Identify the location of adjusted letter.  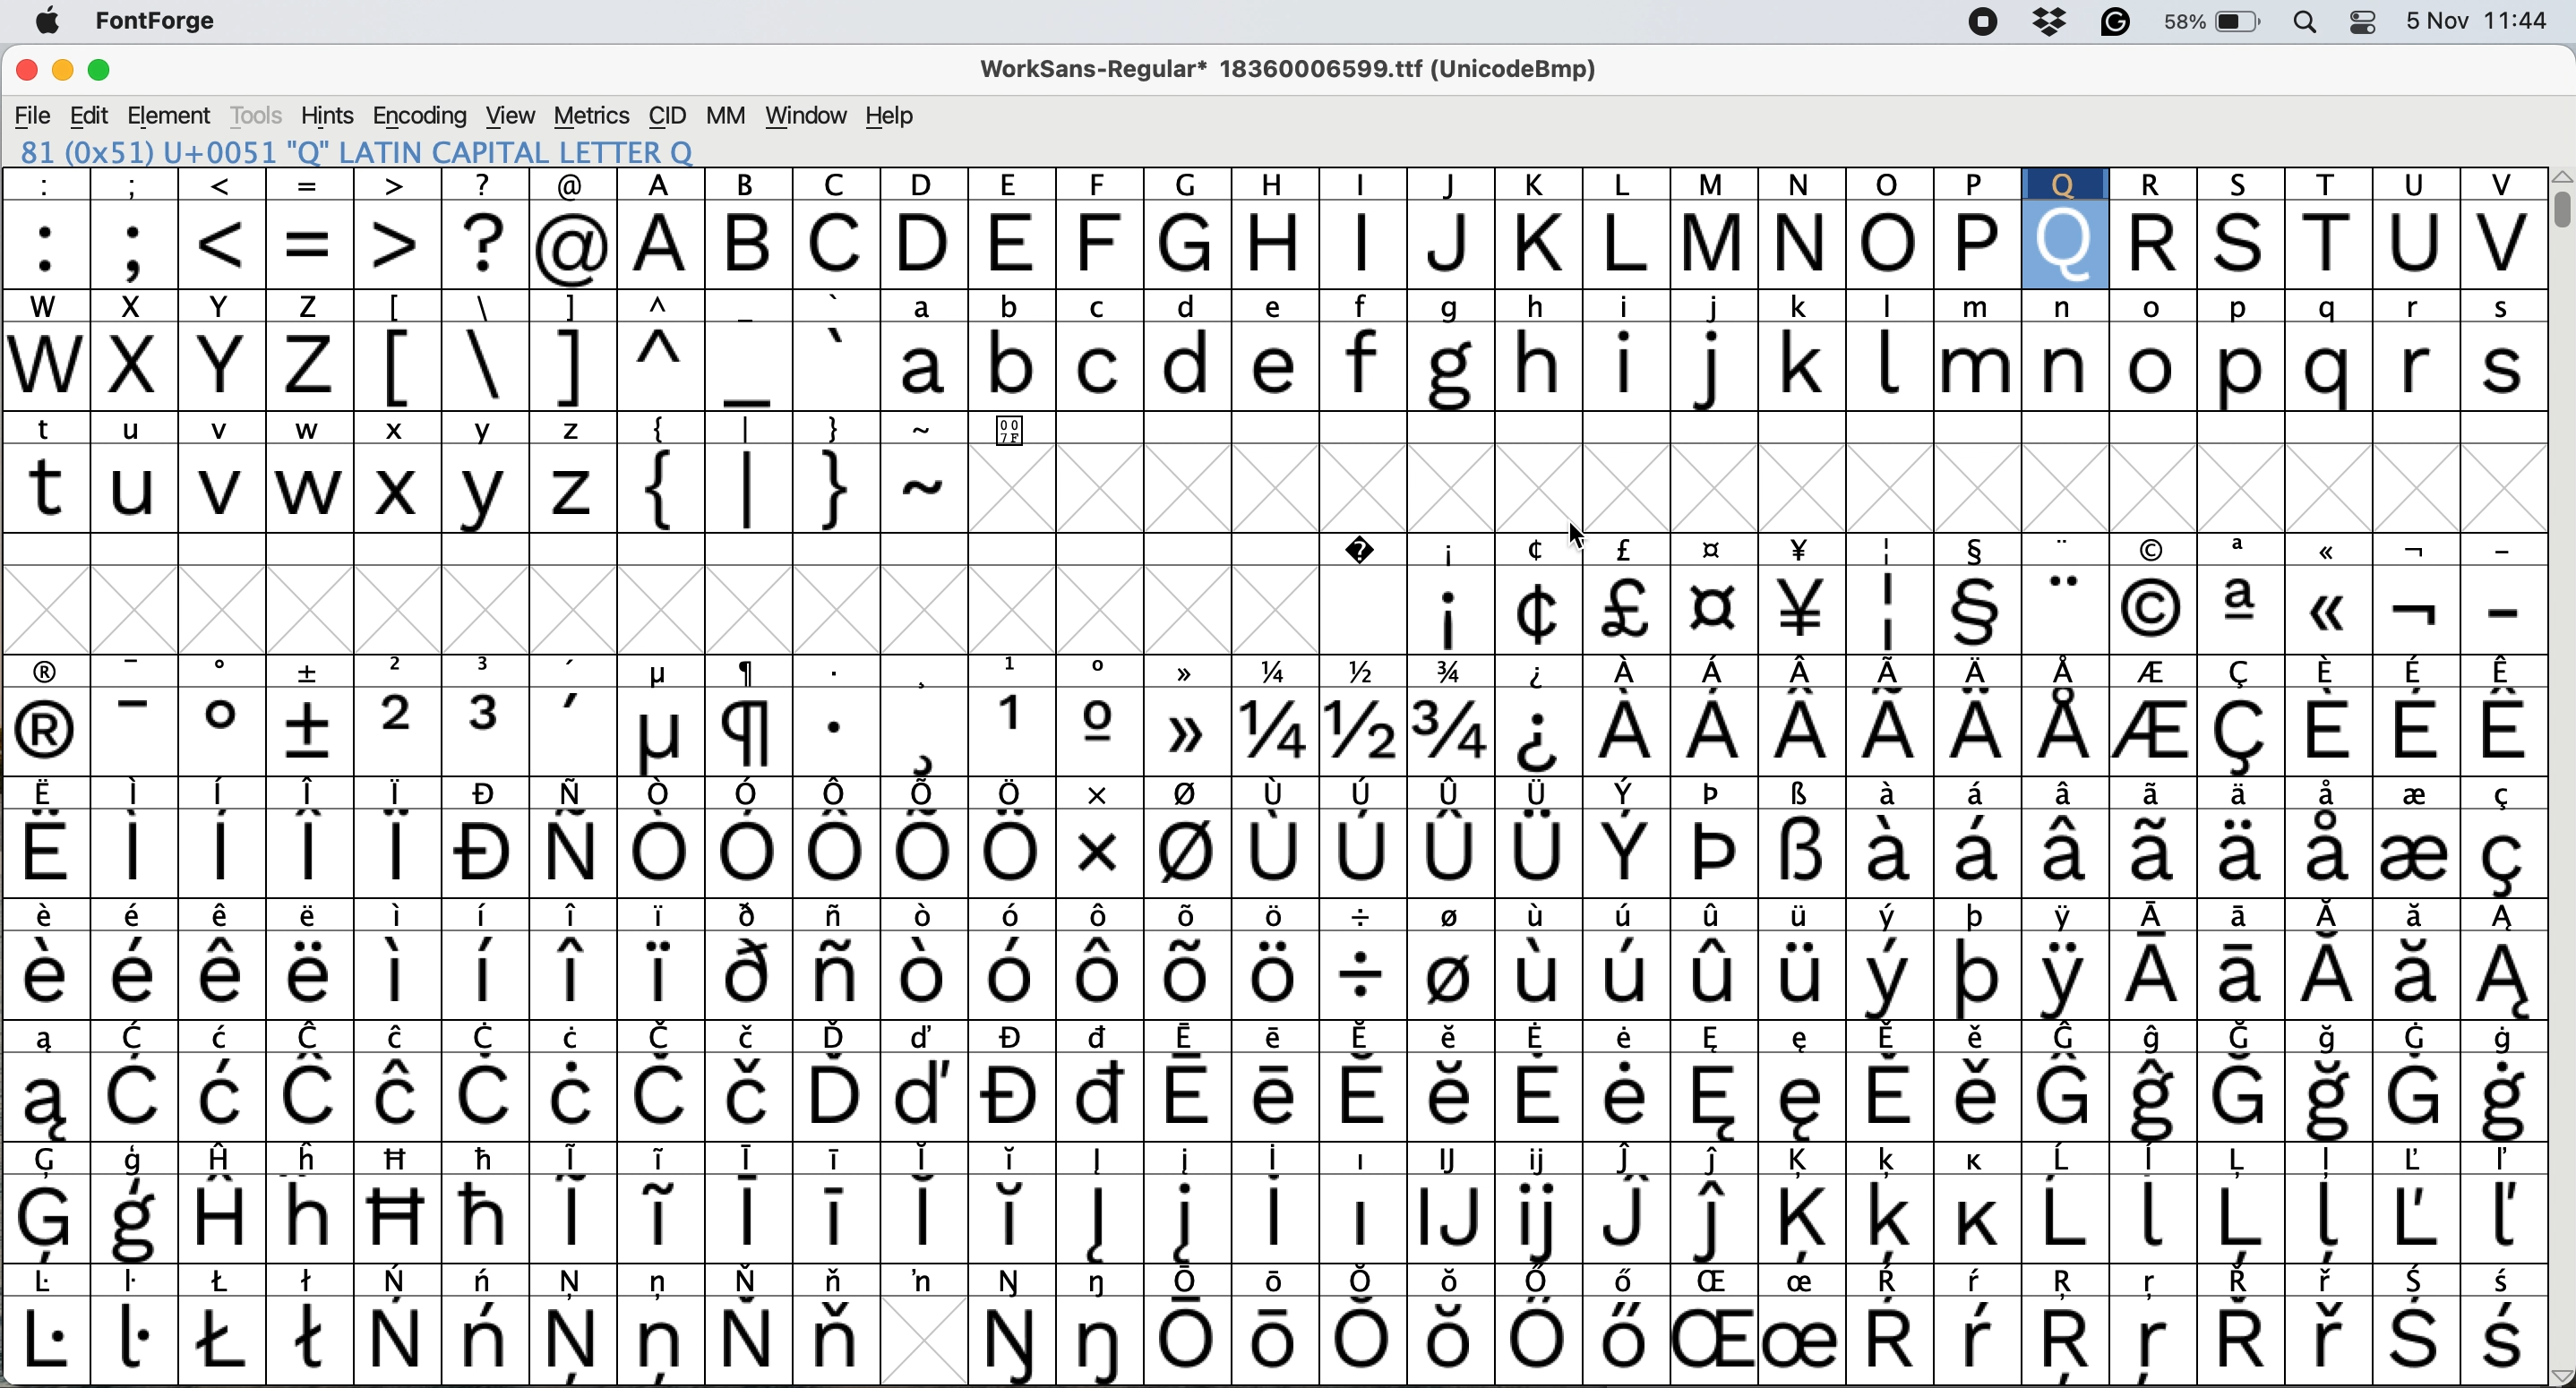
(2063, 247).